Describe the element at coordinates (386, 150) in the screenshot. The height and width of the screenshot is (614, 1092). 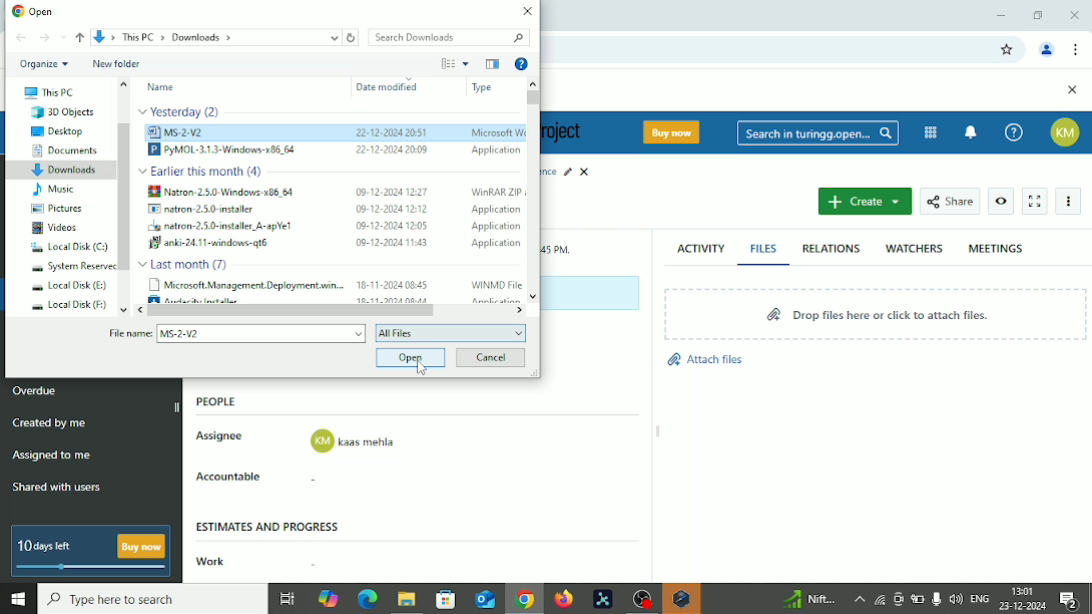
I see `22-12-2004 20090` at that location.